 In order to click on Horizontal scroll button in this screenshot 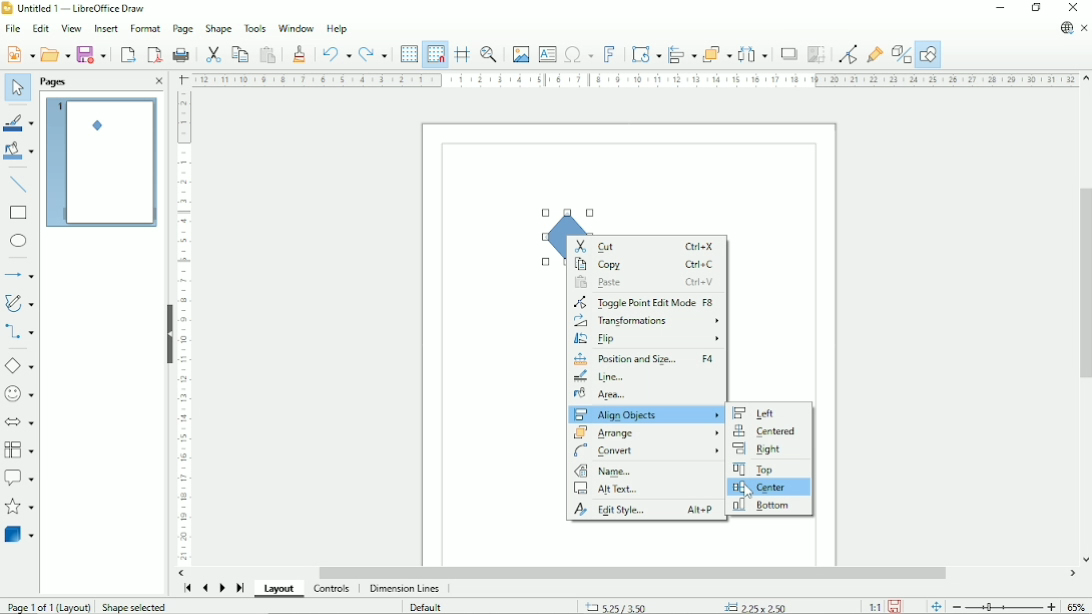, I will do `click(184, 572)`.